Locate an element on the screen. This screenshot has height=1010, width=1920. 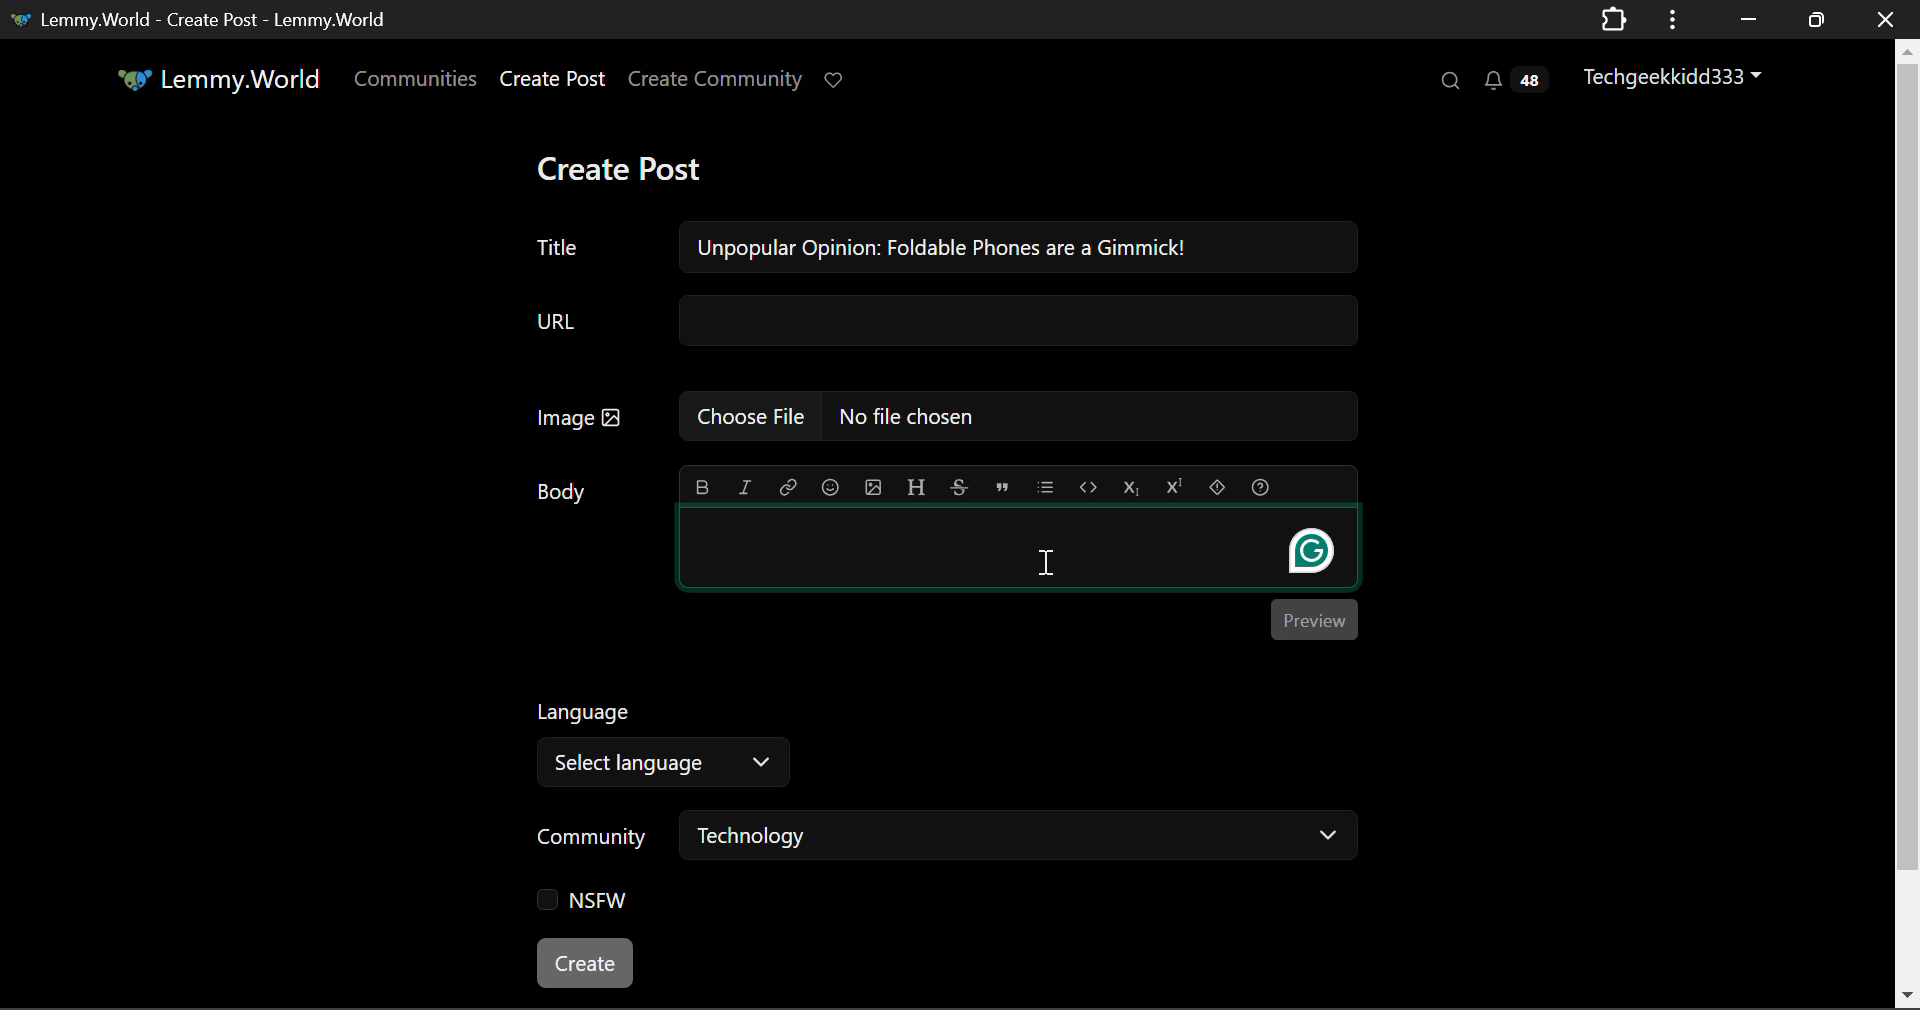
Create Post is located at coordinates (618, 171).